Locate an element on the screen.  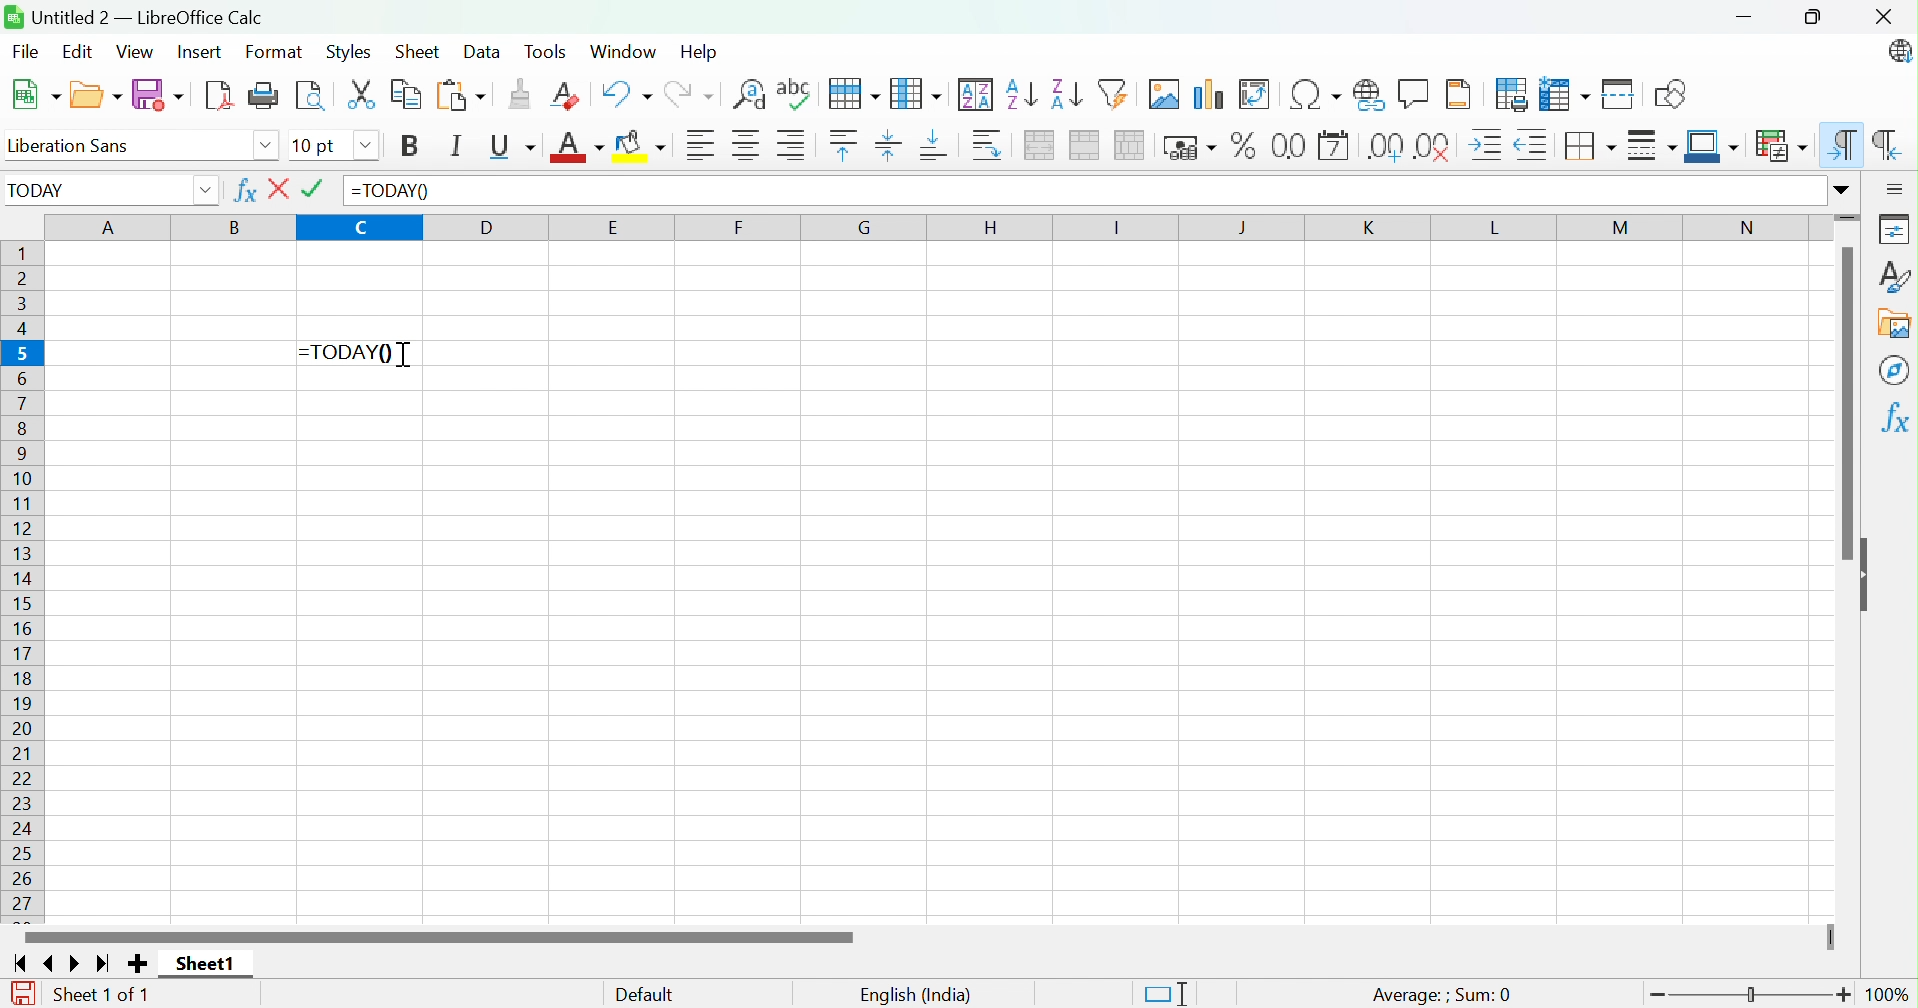
Border color is located at coordinates (1714, 147).